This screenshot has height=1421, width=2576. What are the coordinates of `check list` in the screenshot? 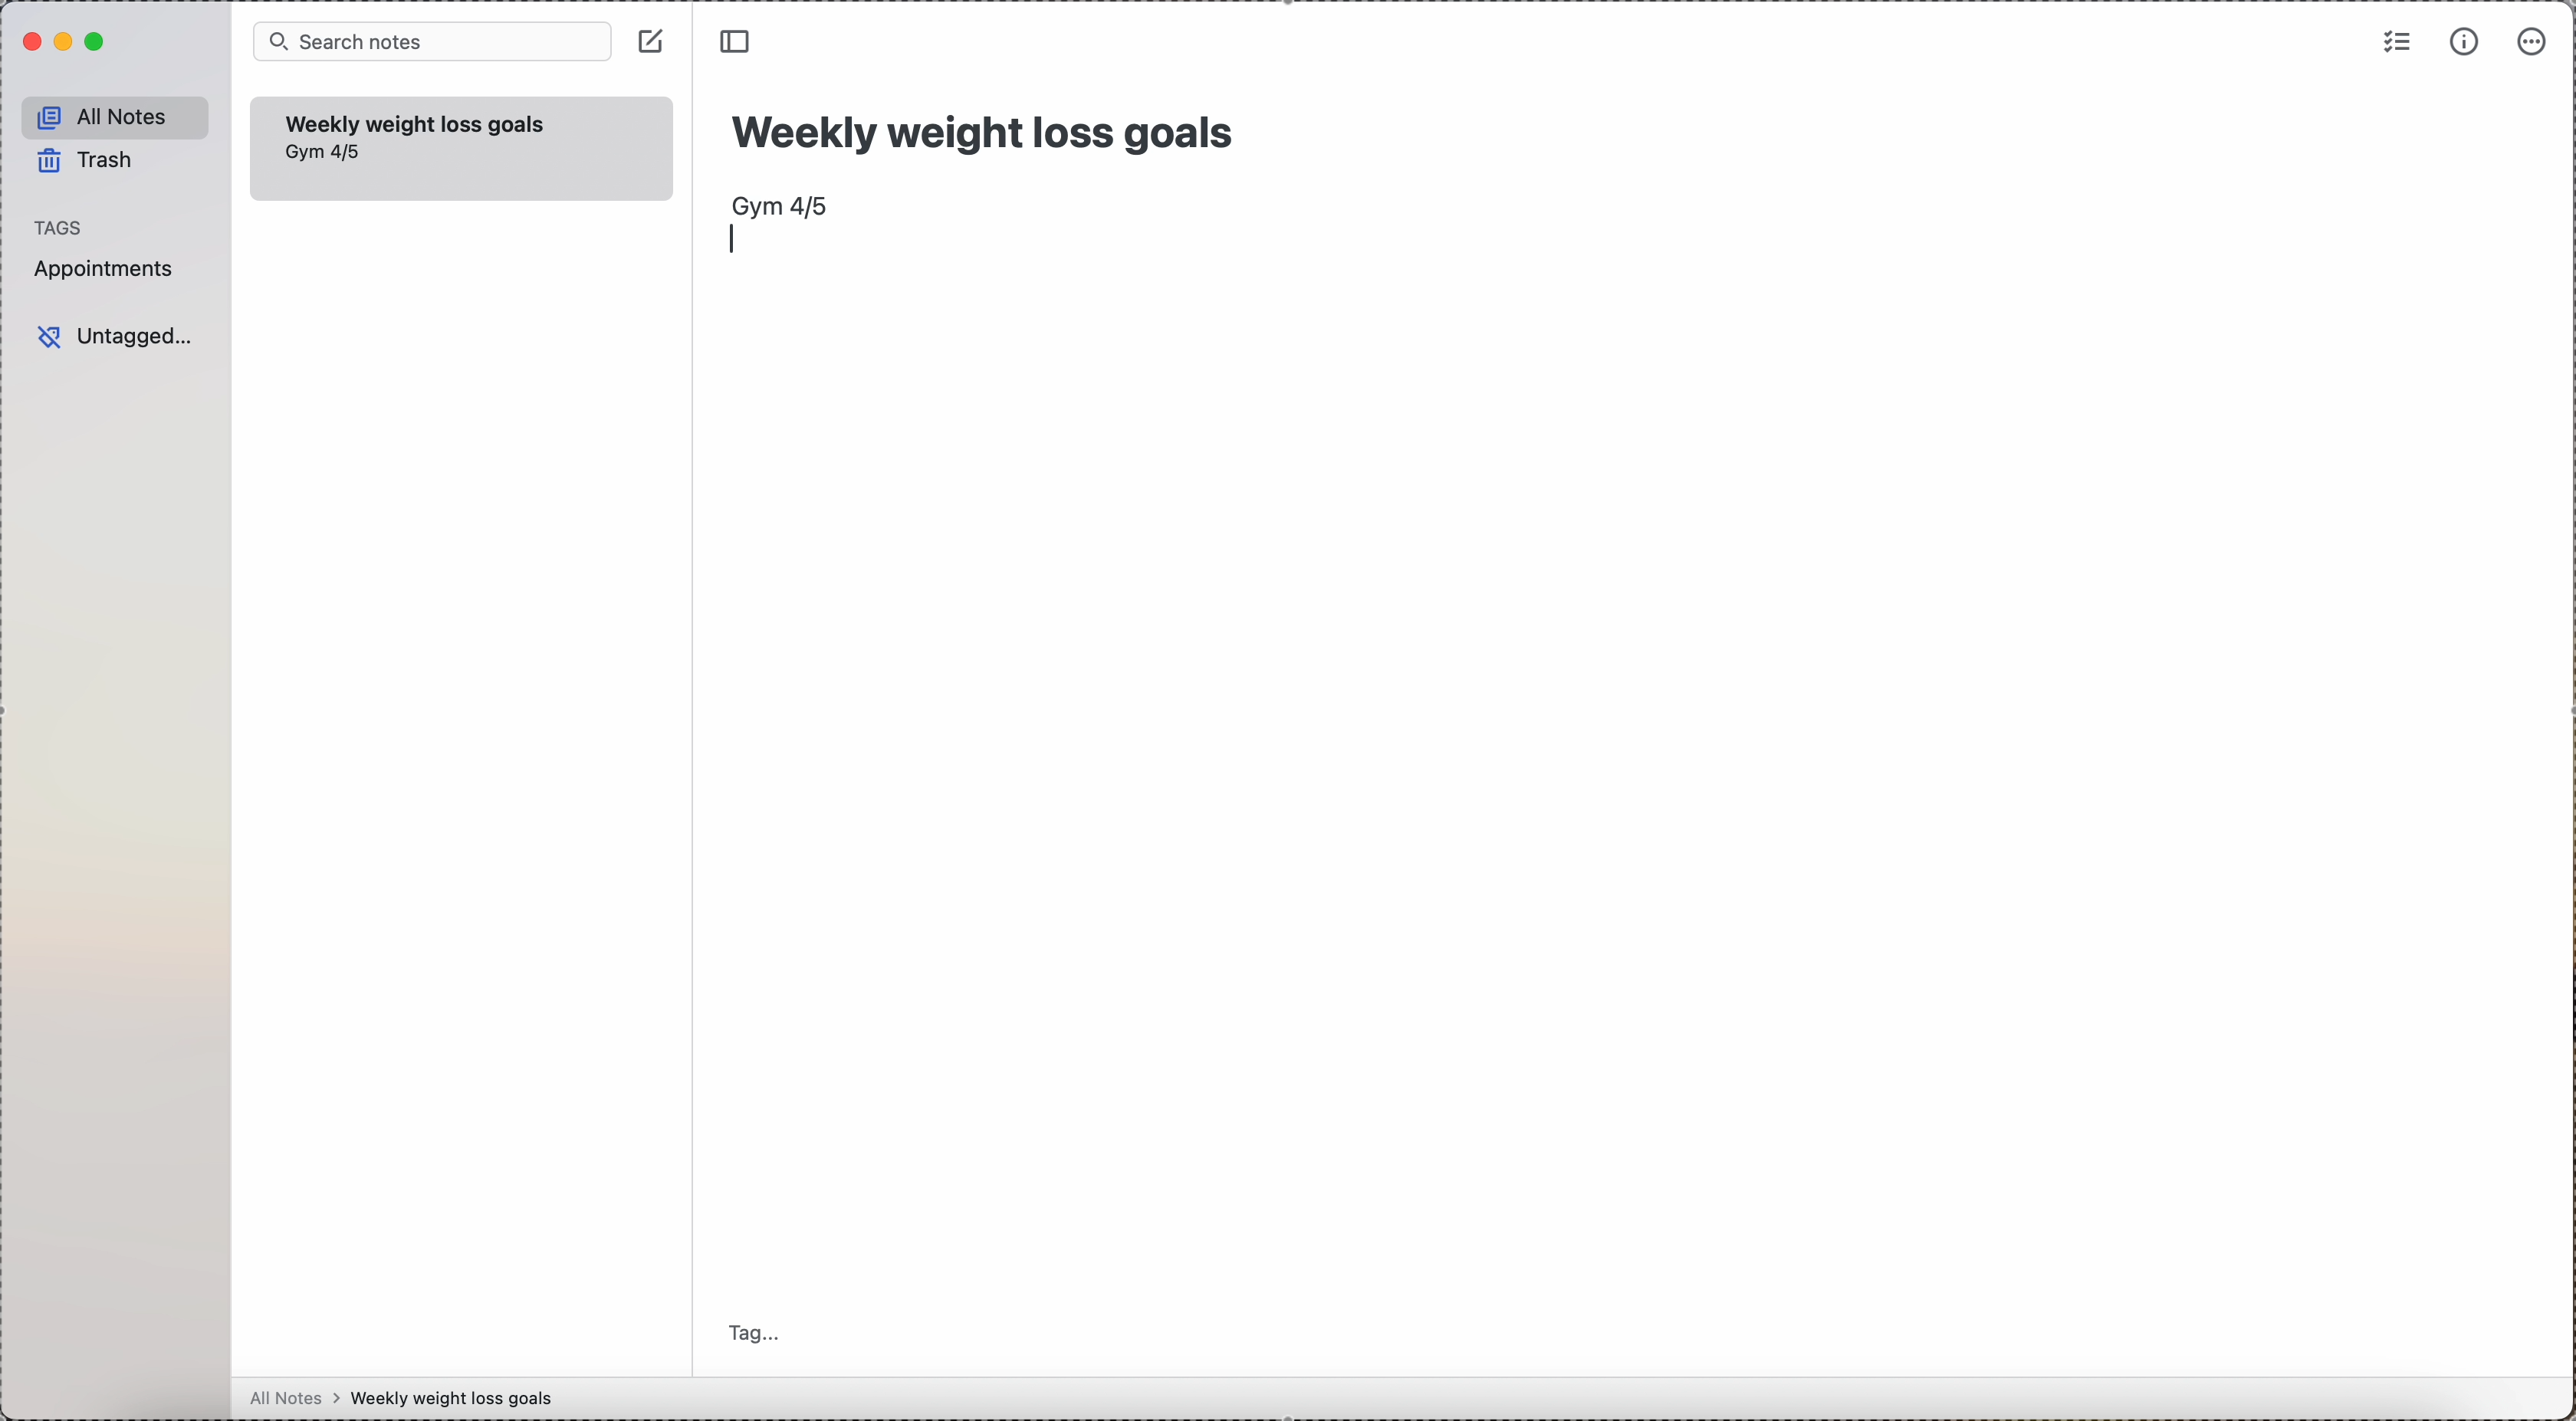 It's located at (2394, 44).